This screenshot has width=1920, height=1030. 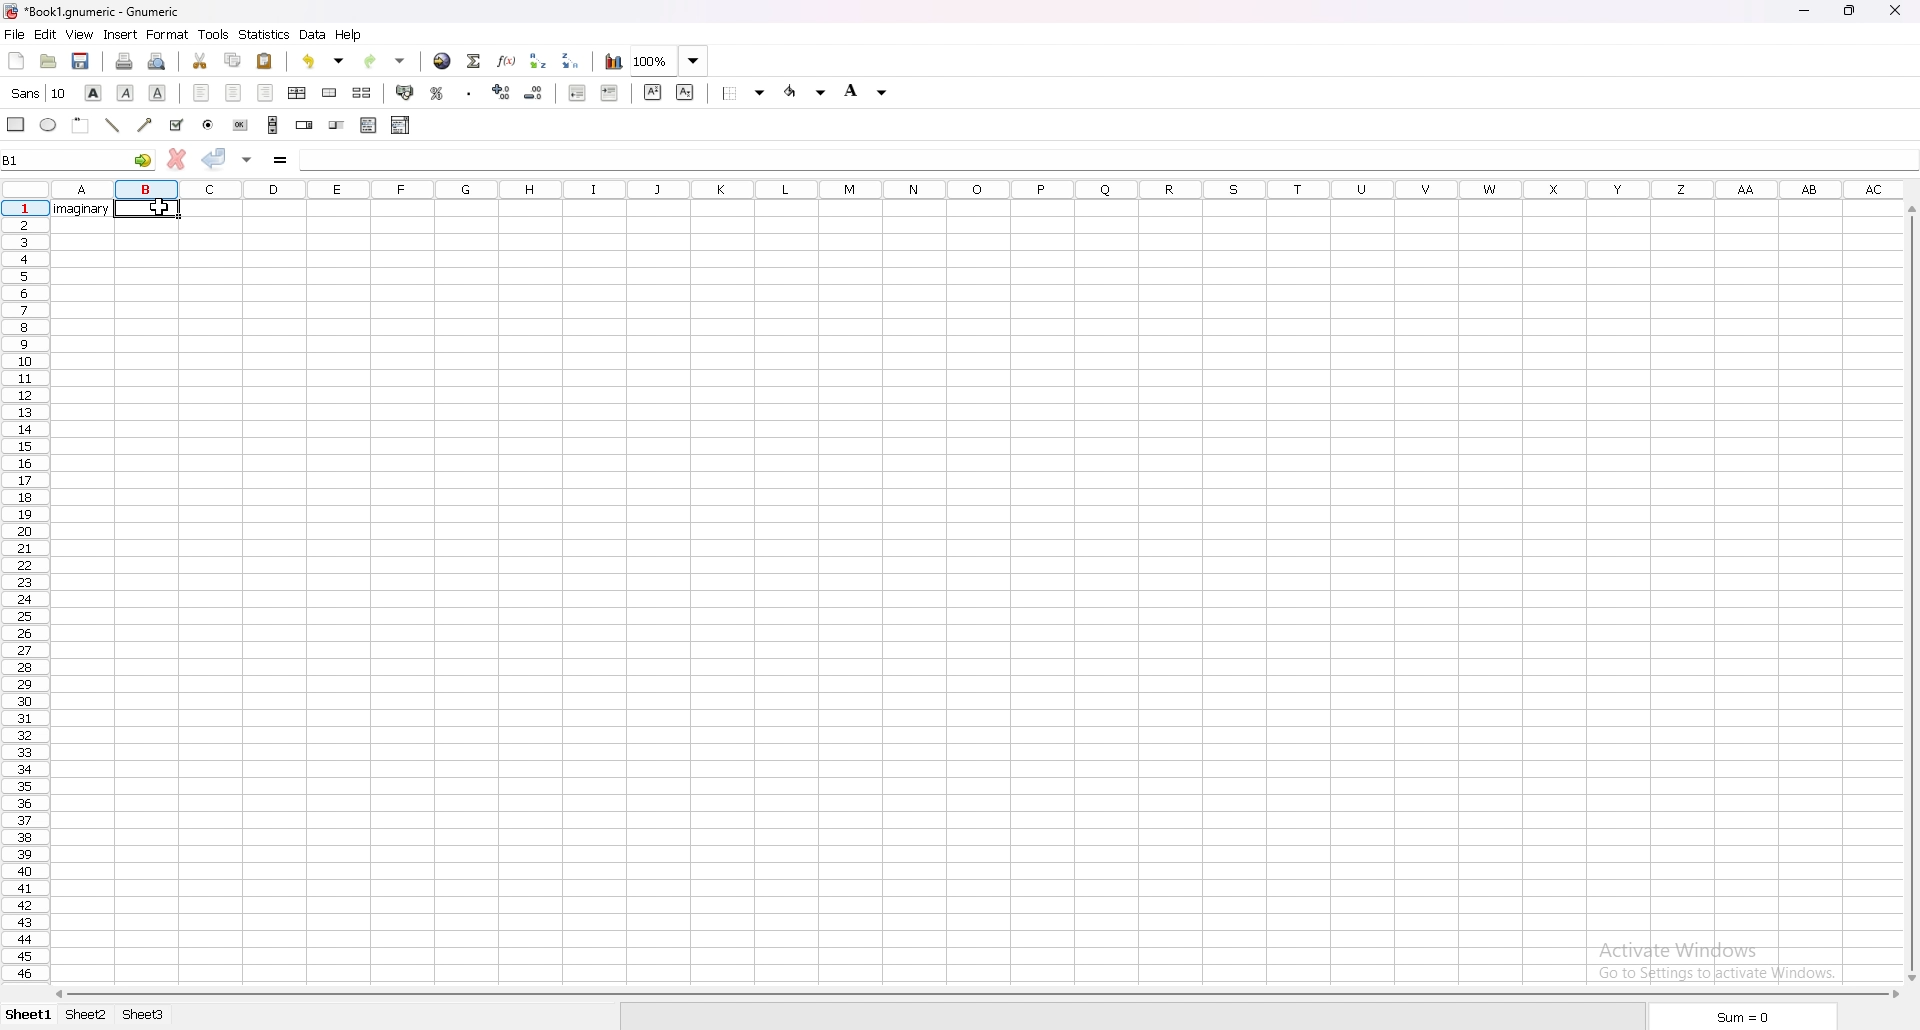 I want to click on summation, so click(x=474, y=60).